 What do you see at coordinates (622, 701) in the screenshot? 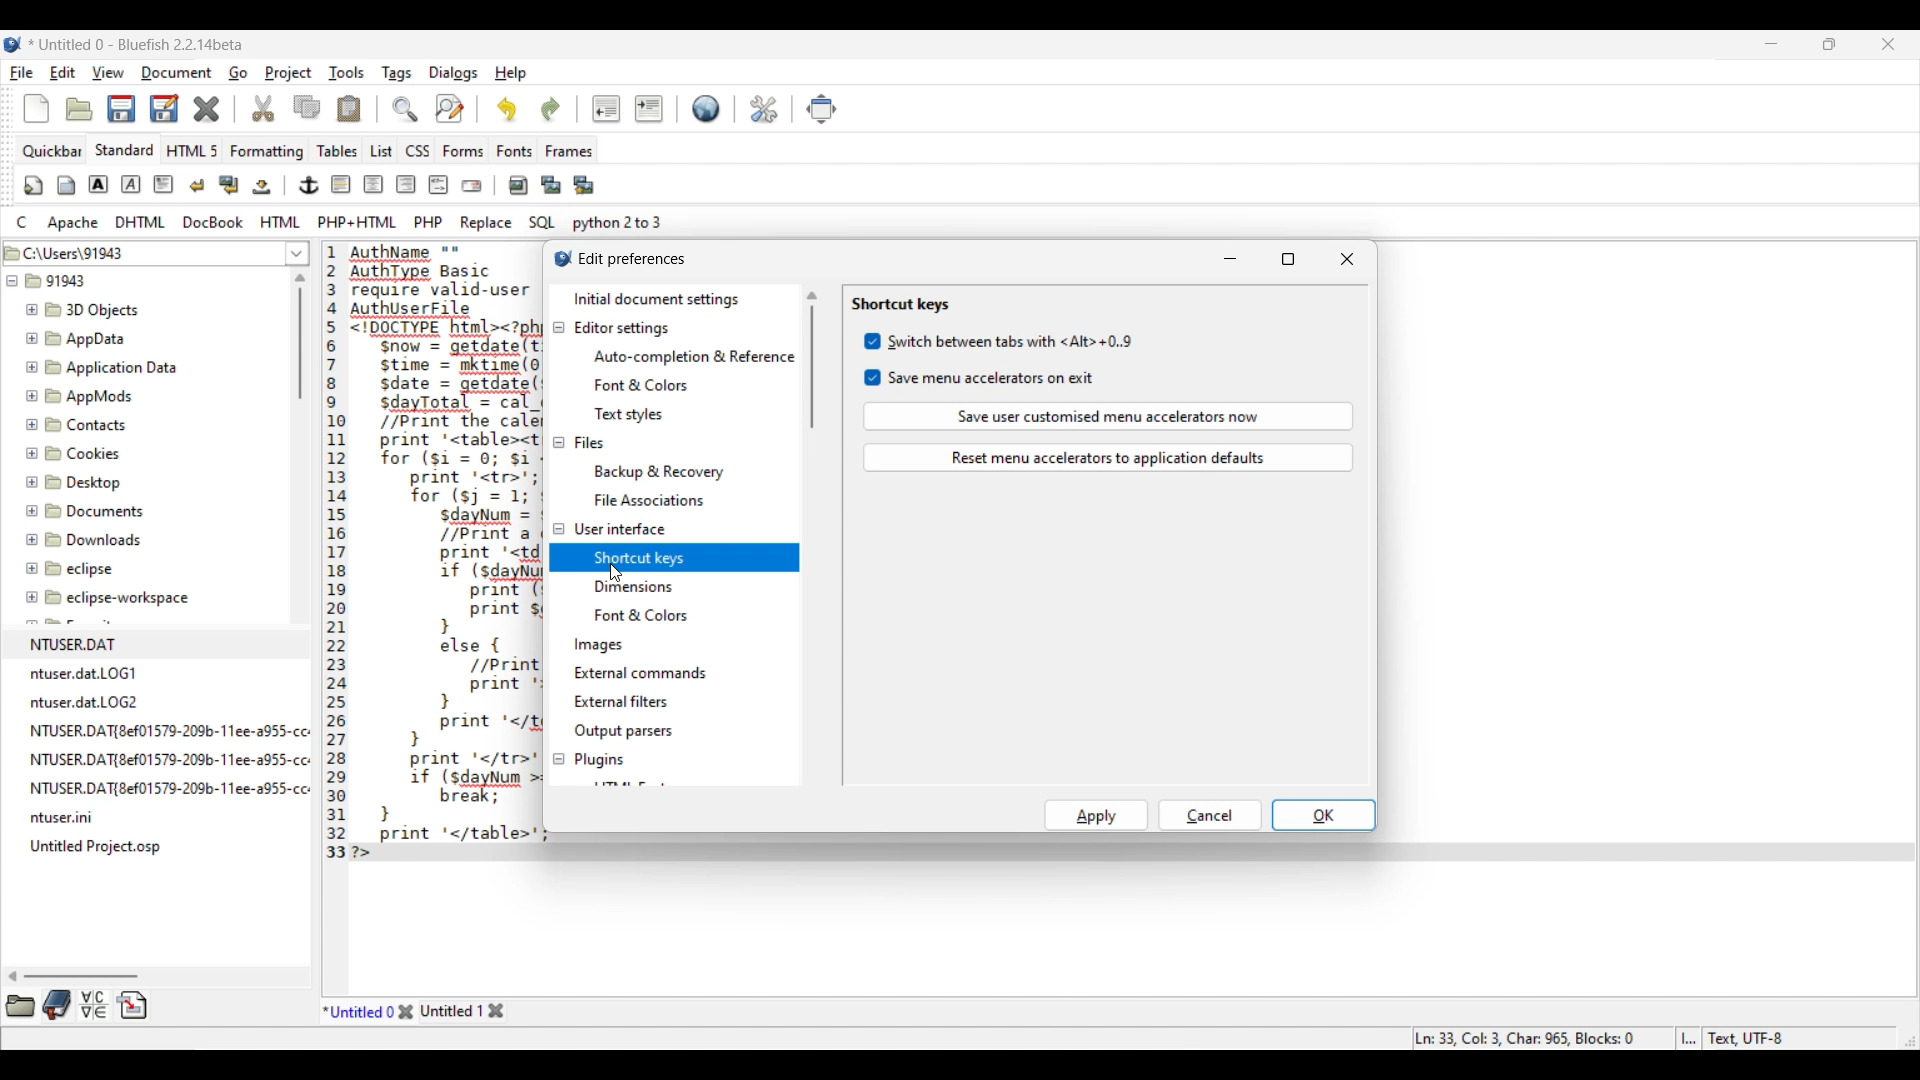
I see `External filters` at bounding box center [622, 701].